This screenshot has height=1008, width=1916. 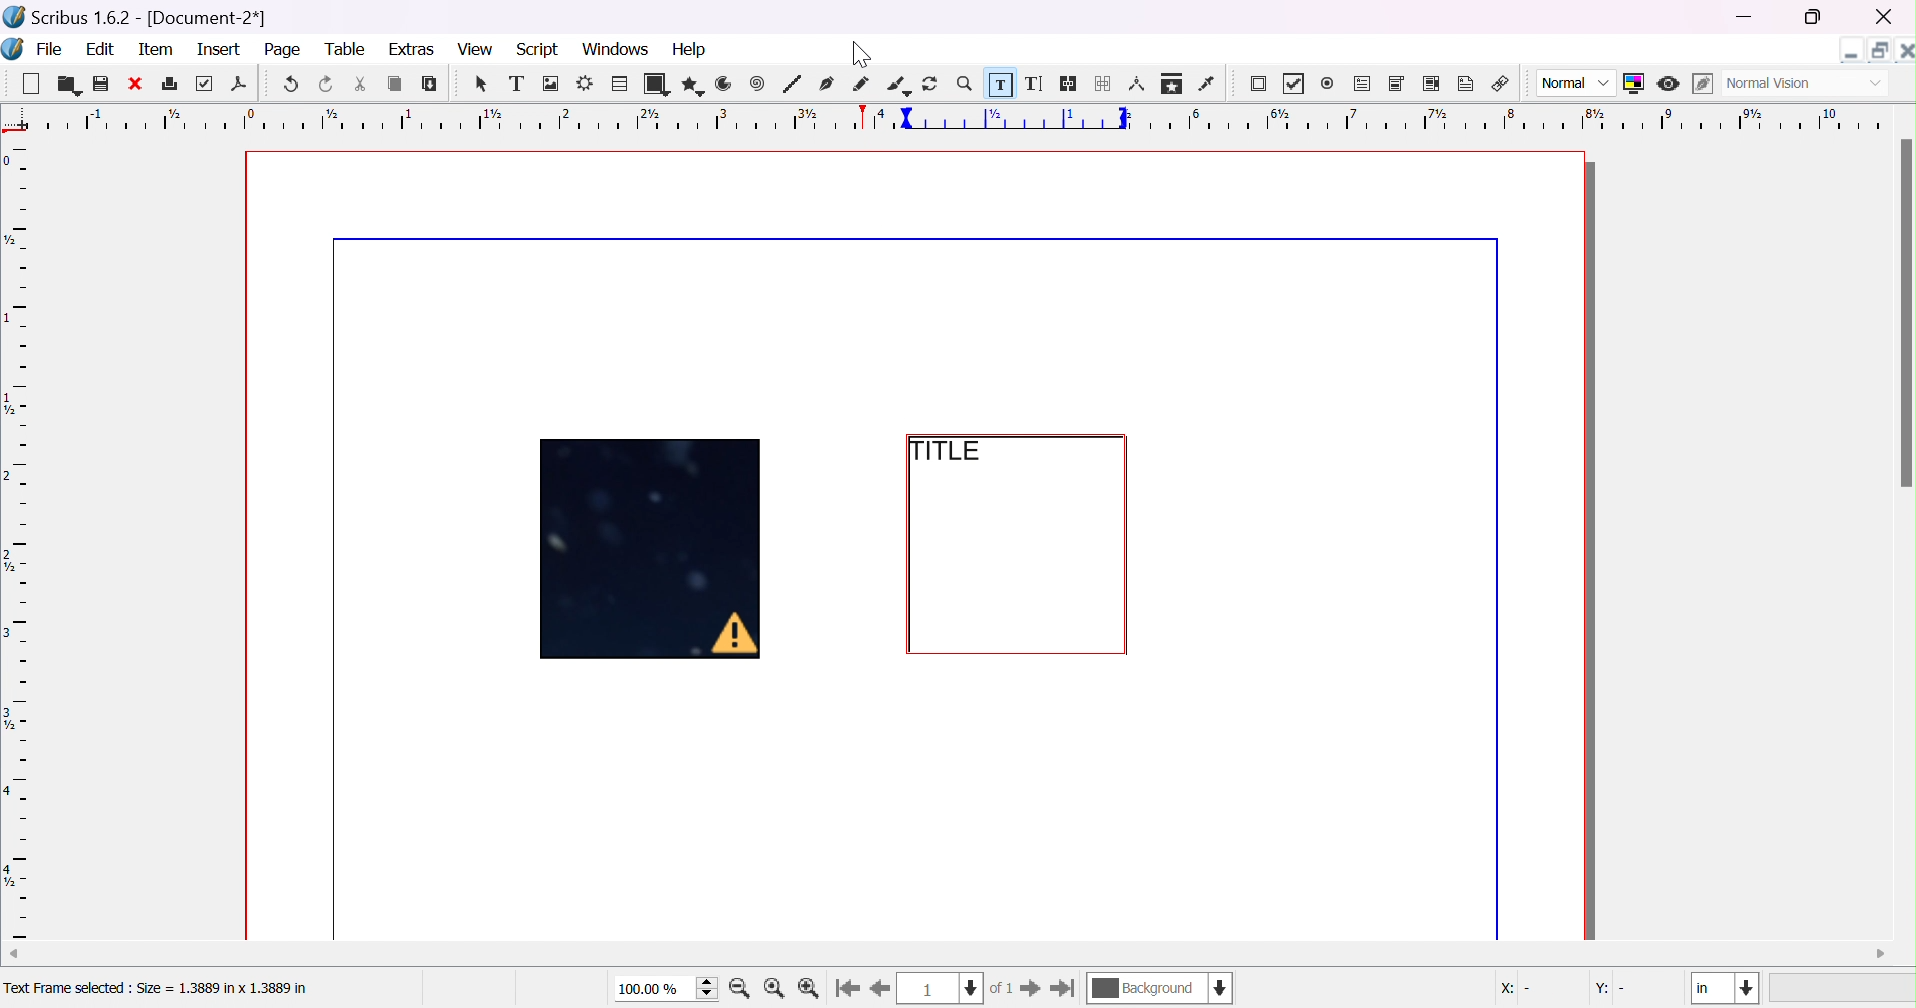 I want to click on spiral, so click(x=757, y=82).